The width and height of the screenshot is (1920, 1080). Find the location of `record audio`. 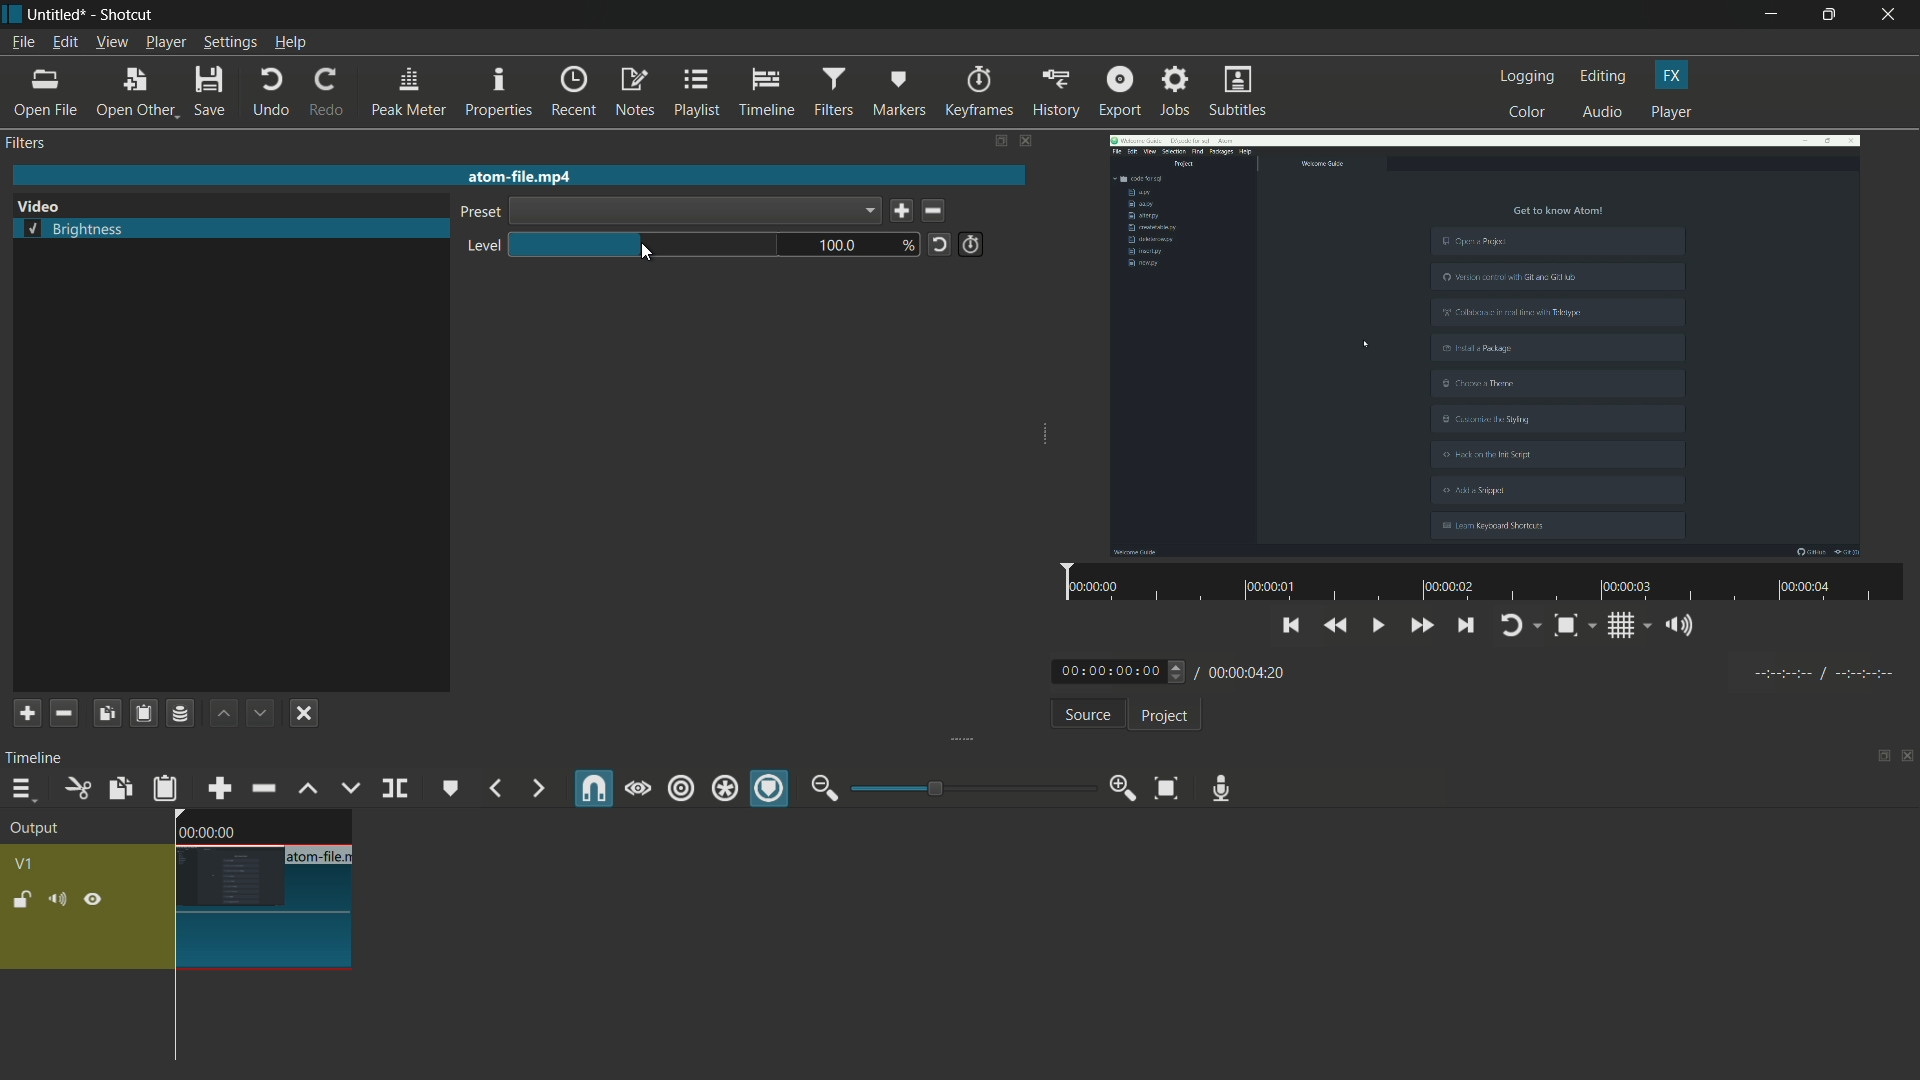

record audio is located at coordinates (1216, 788).